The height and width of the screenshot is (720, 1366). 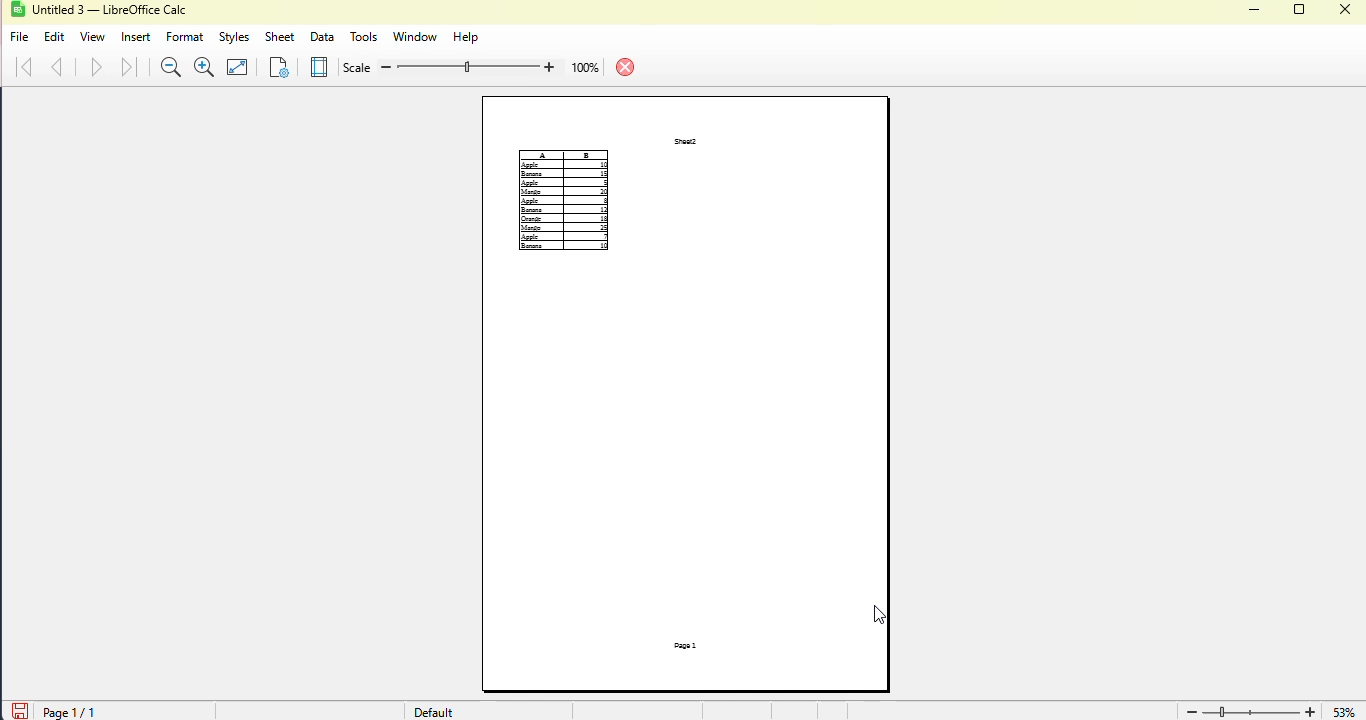 I want to click on tools, so click(x=363, y=37).